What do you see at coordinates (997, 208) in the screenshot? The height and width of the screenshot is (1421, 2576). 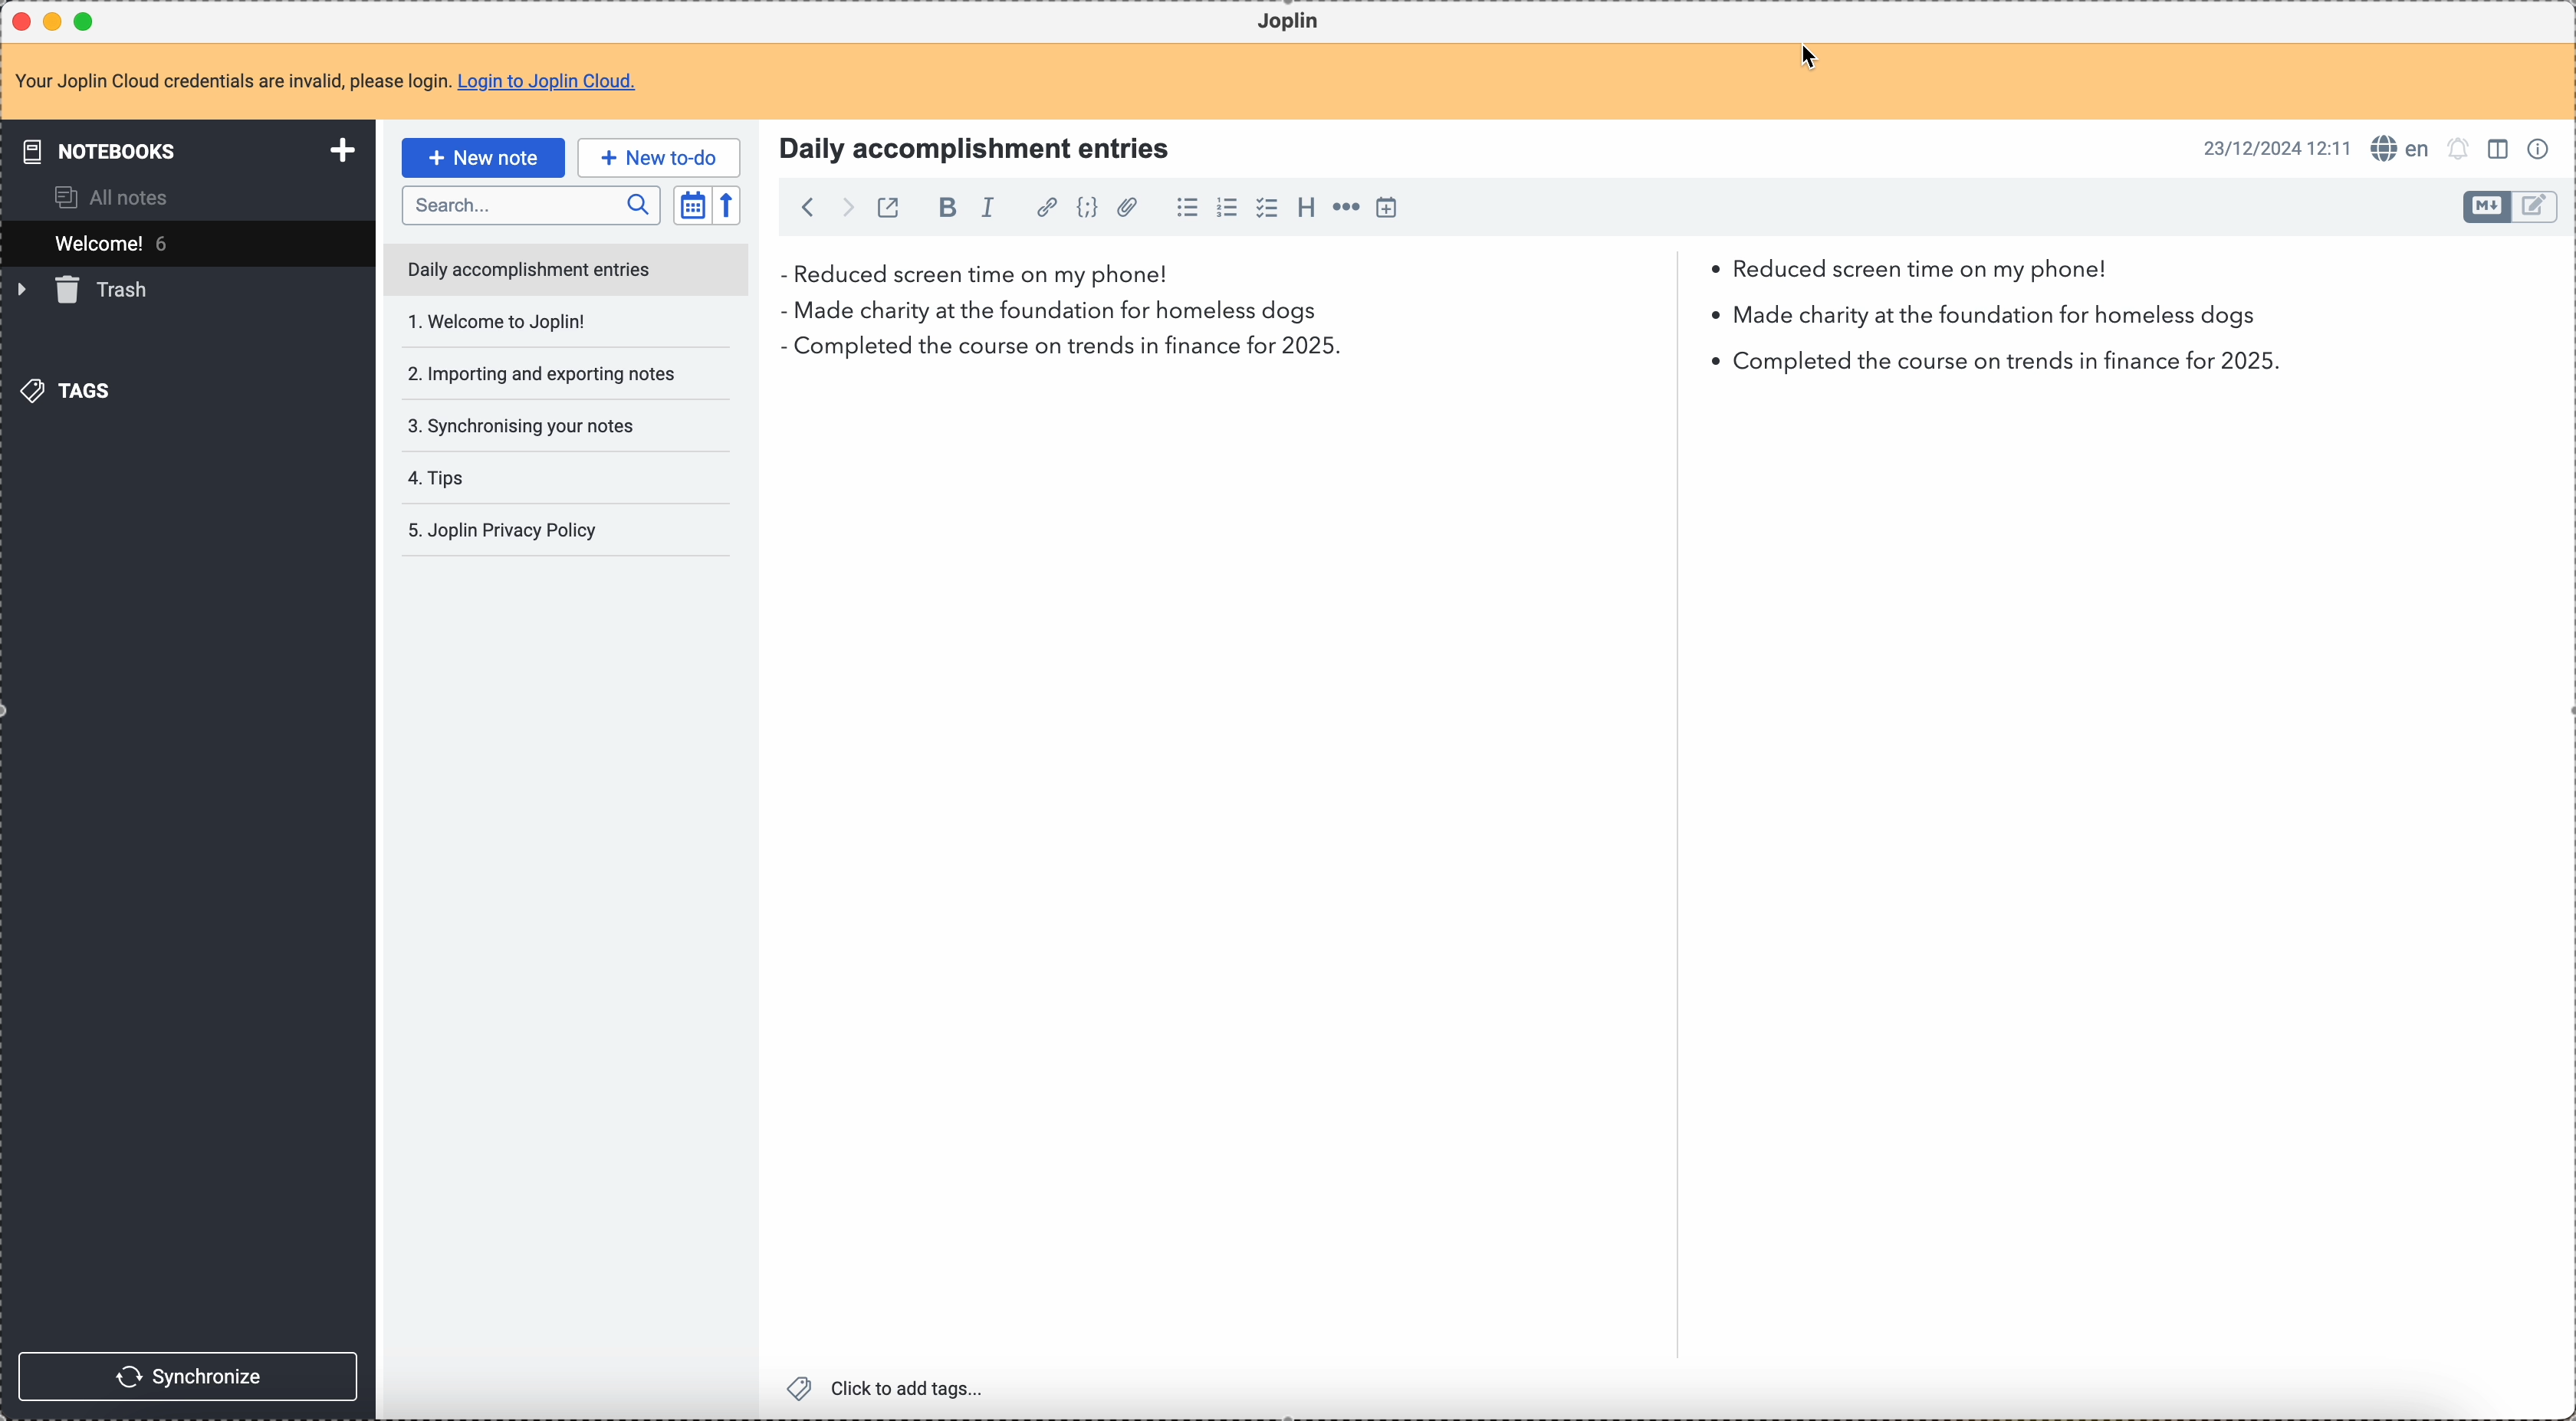 I see `italic` at bounding box center [997, 208].